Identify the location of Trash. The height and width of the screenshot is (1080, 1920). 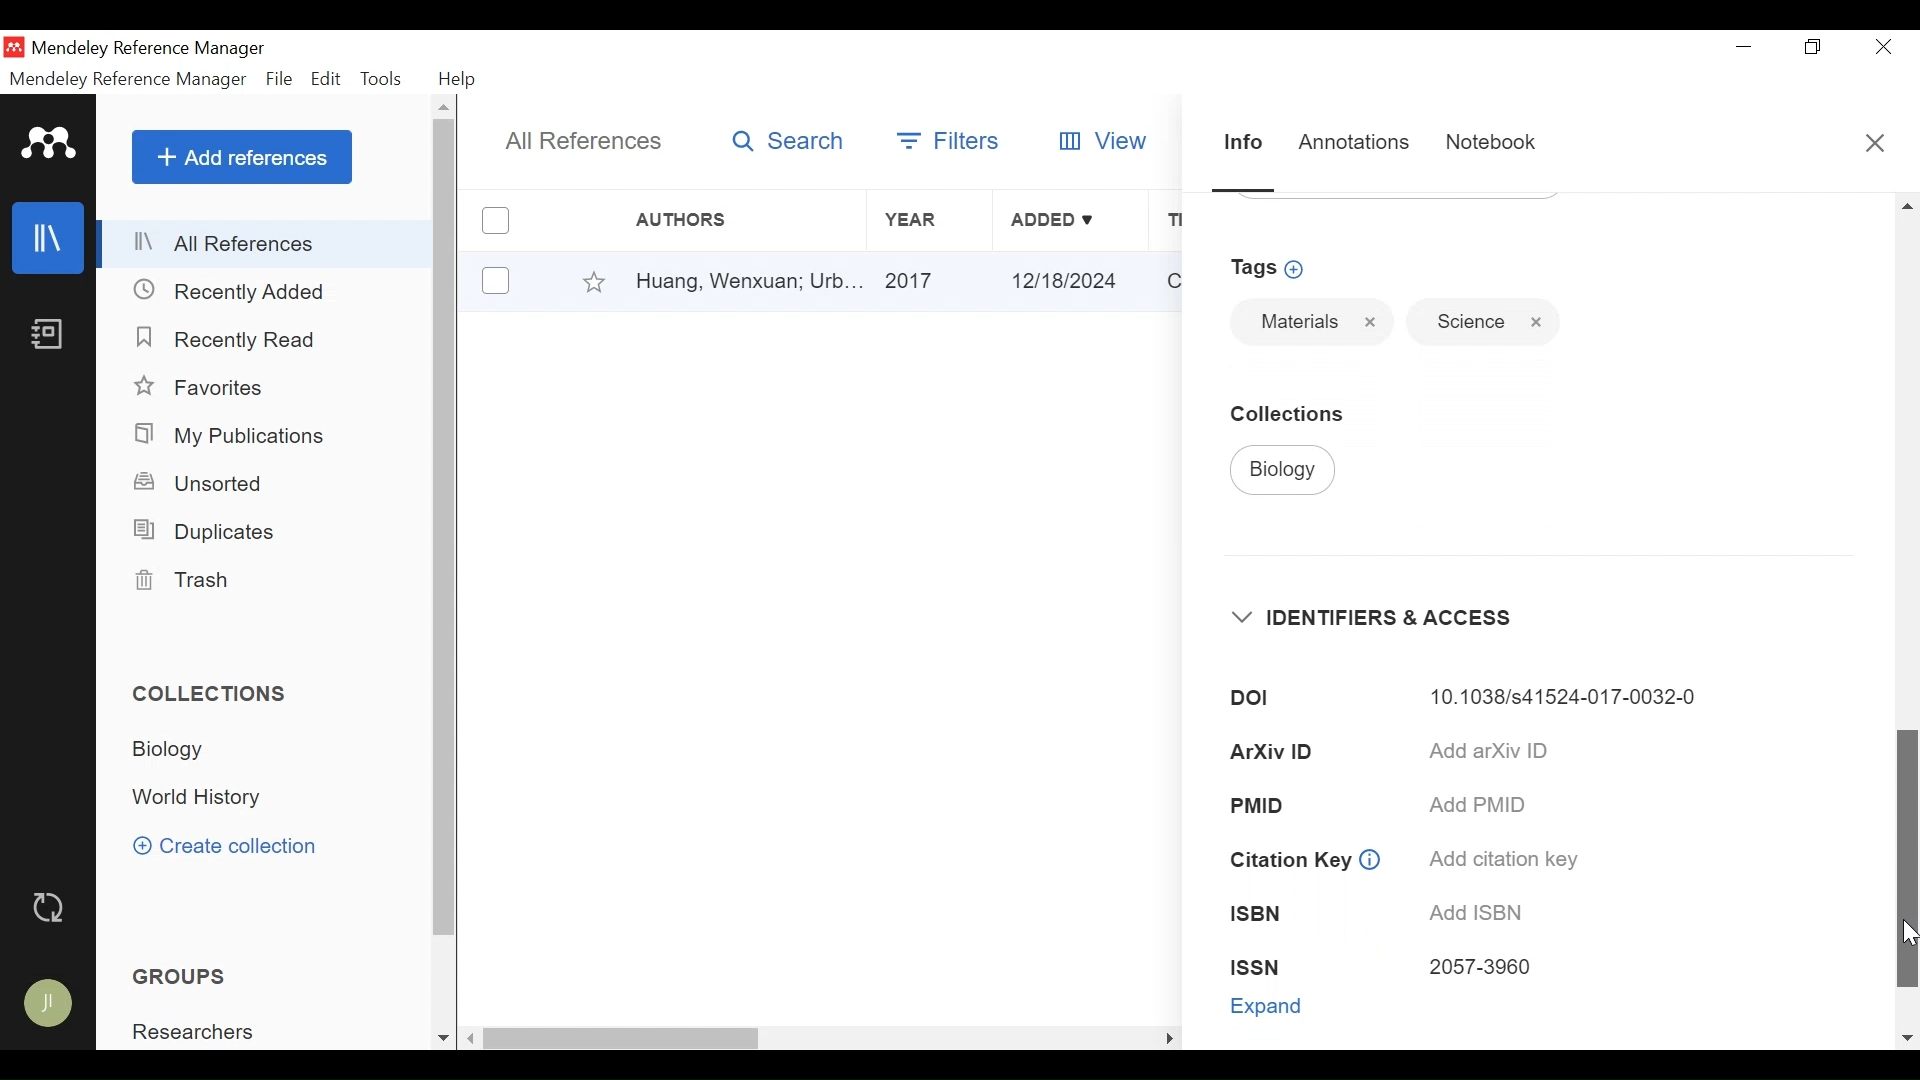
(193, 580).